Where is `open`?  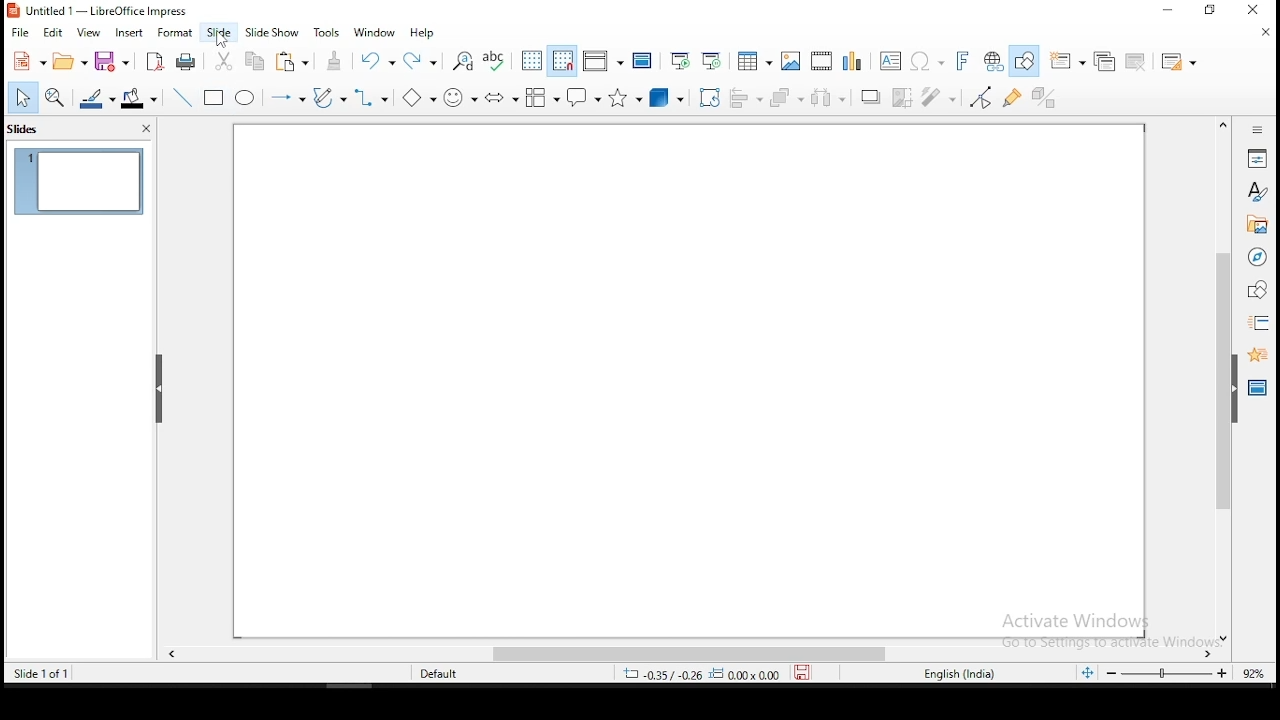
open is located at coordinates (70, 59).